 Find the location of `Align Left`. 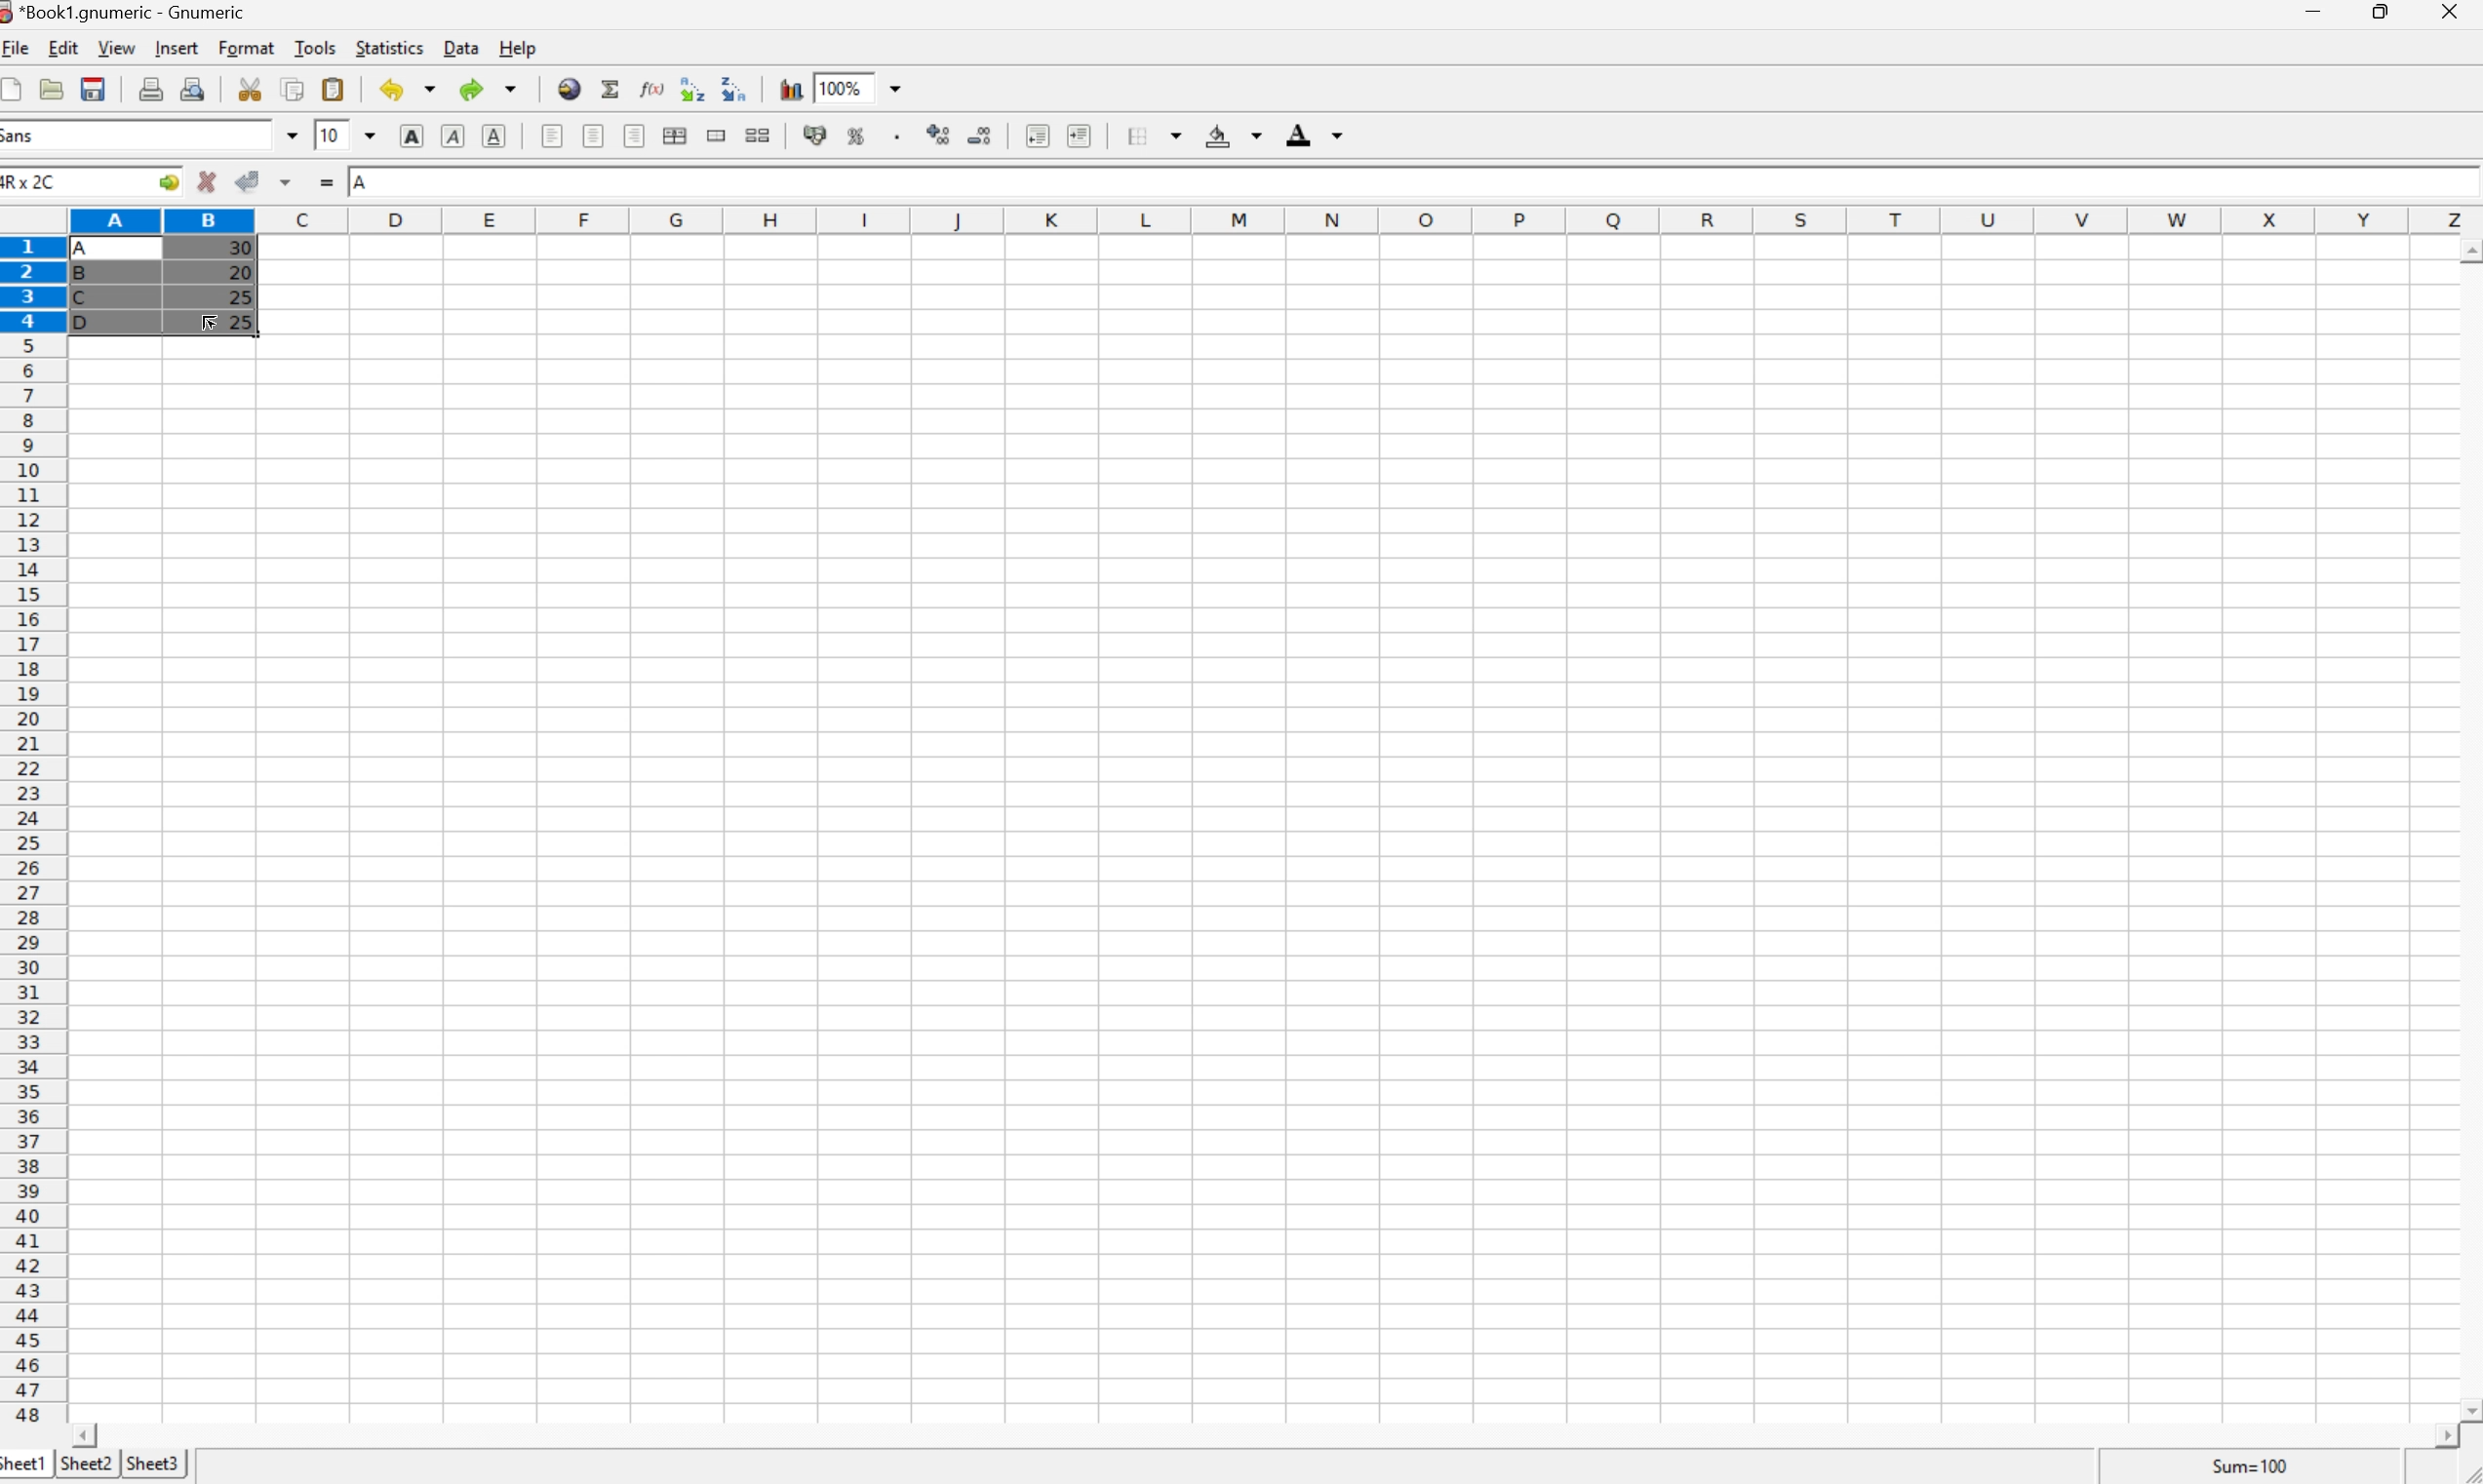

Align Left is located at coordinates (553, 138).